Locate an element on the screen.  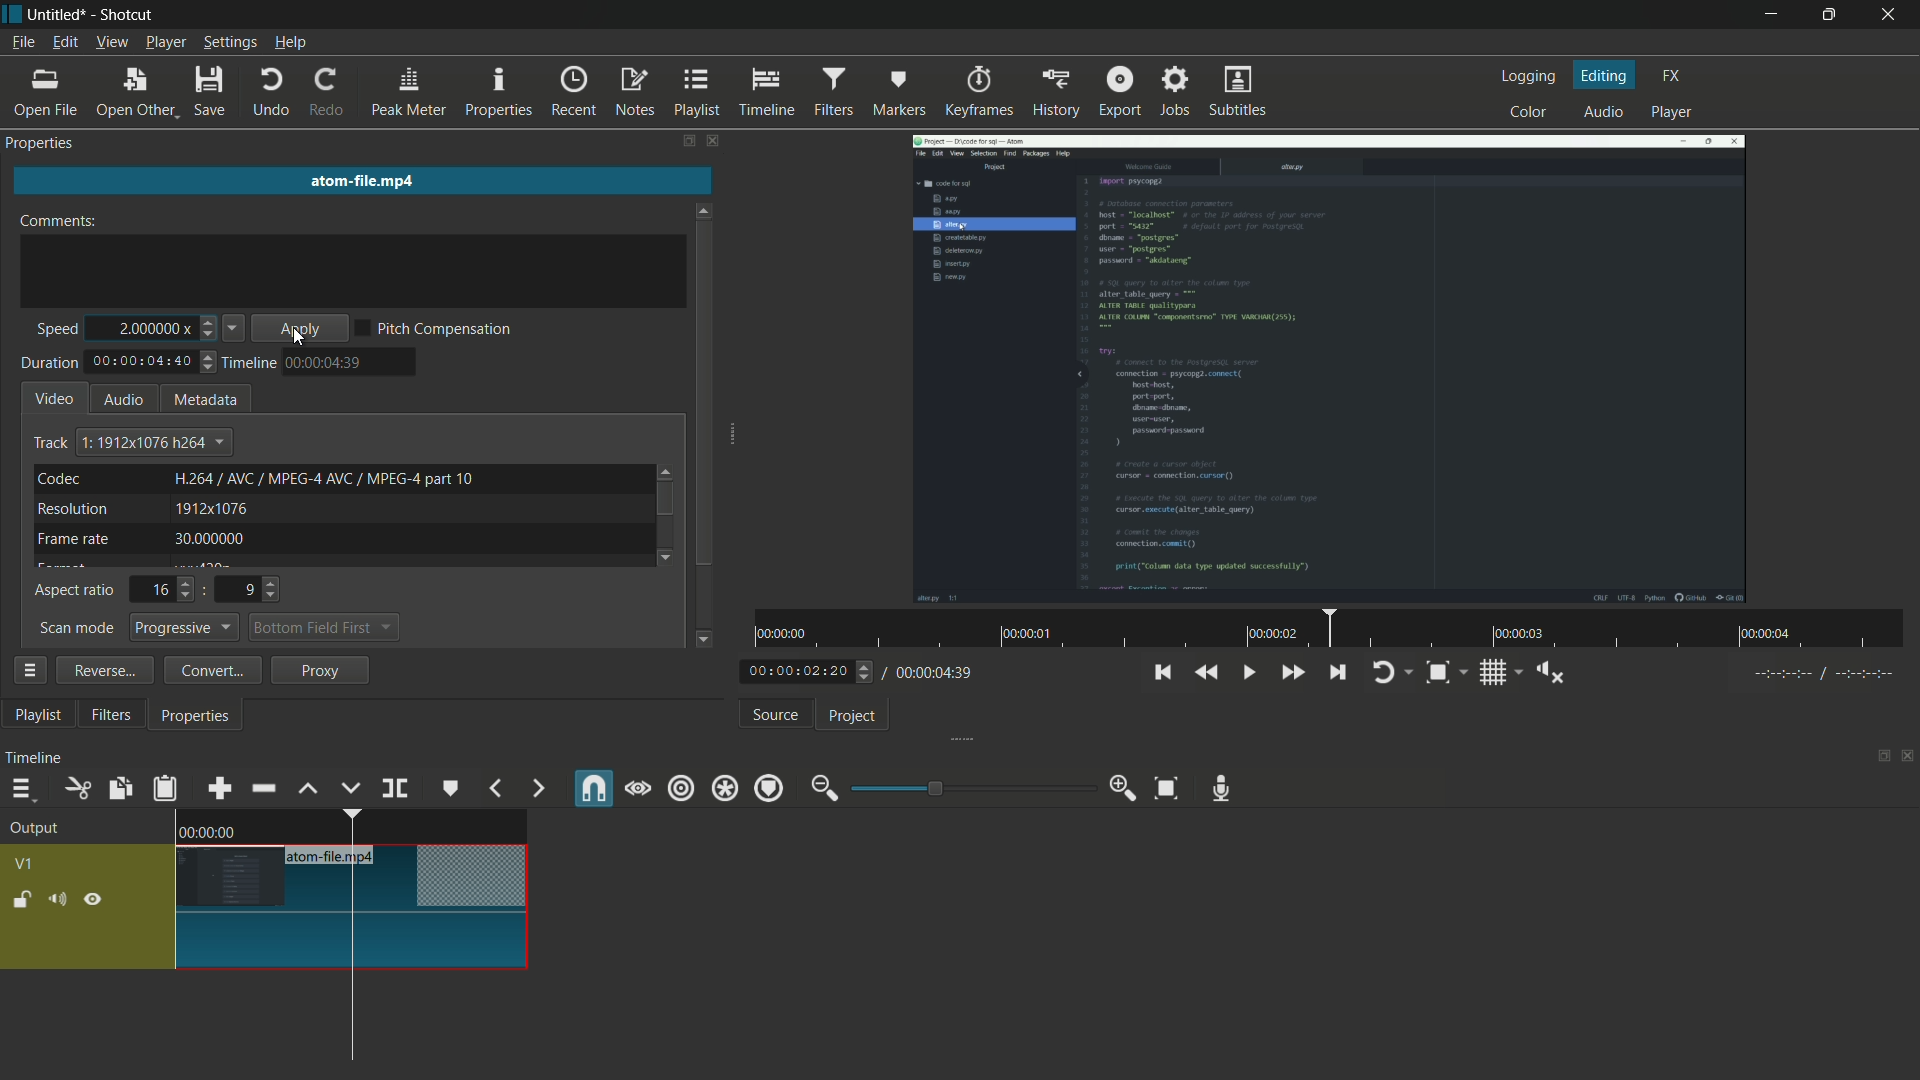
total time is located at coordinates (934, 673).